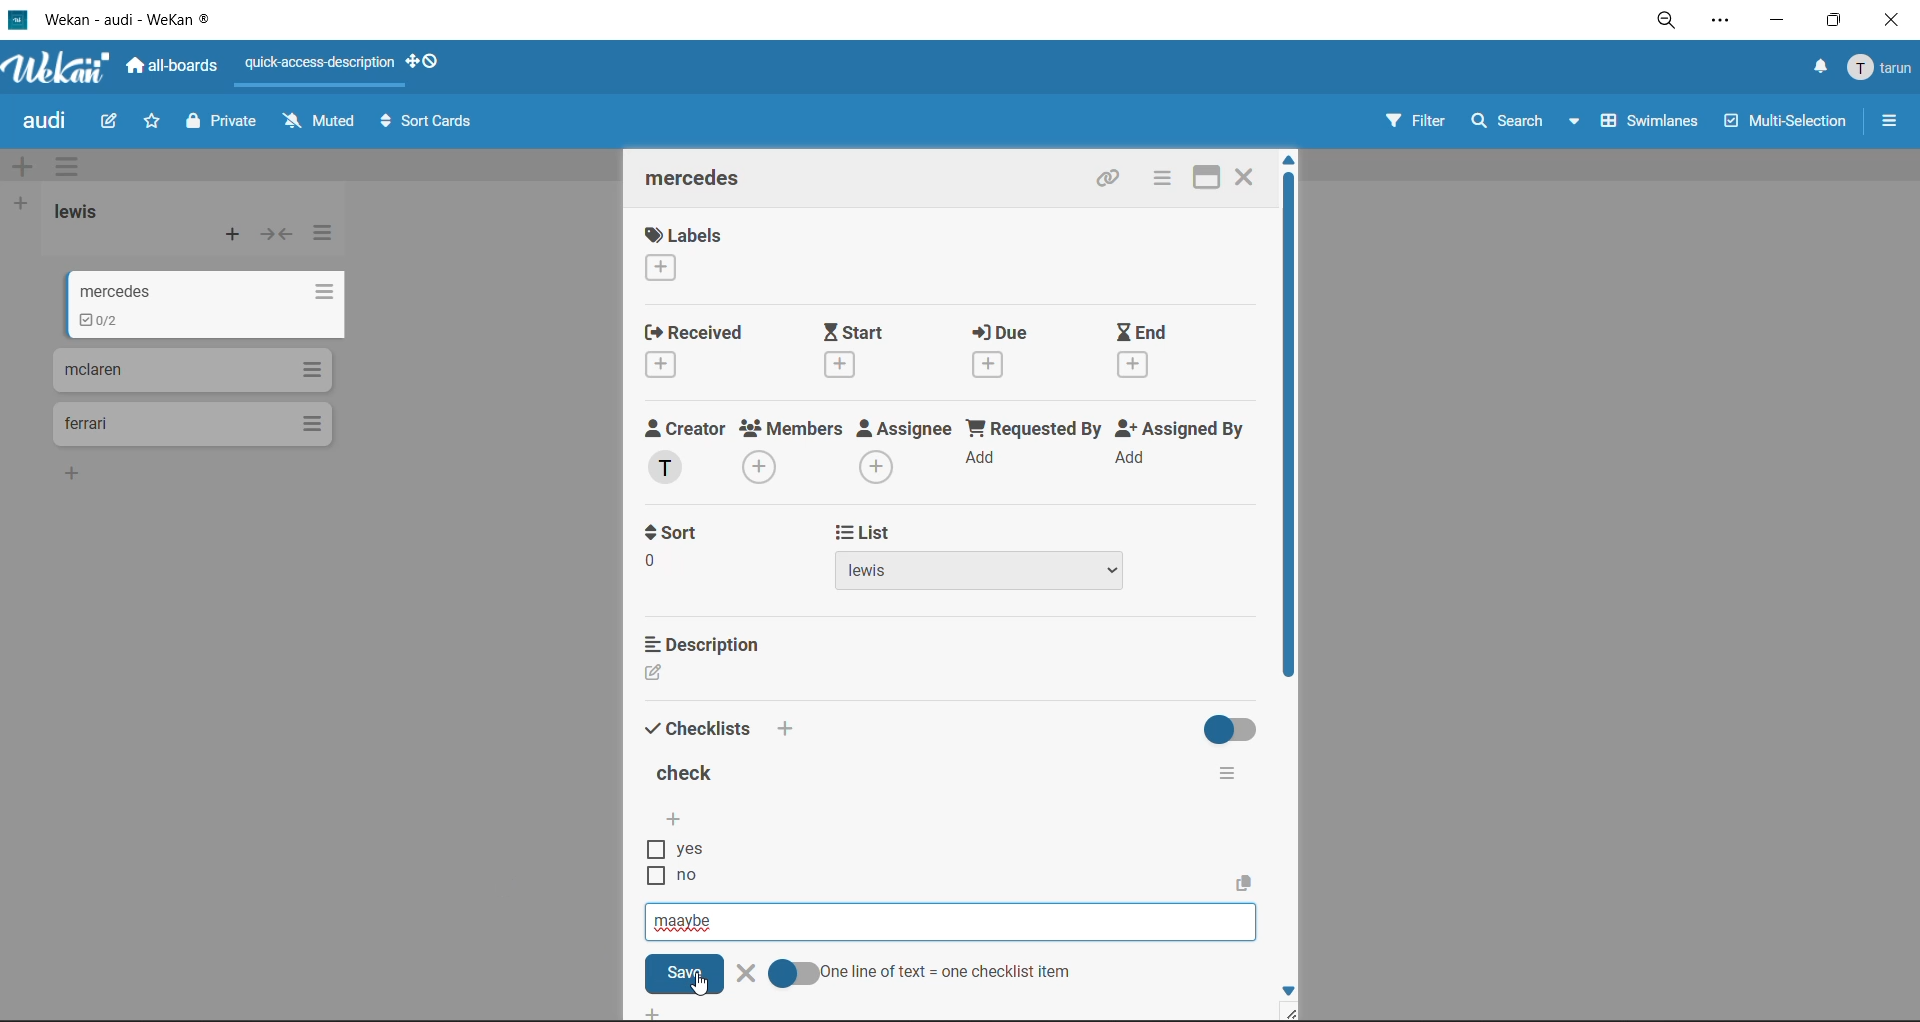  I want to click on Add End Time, so click(1140, 365).